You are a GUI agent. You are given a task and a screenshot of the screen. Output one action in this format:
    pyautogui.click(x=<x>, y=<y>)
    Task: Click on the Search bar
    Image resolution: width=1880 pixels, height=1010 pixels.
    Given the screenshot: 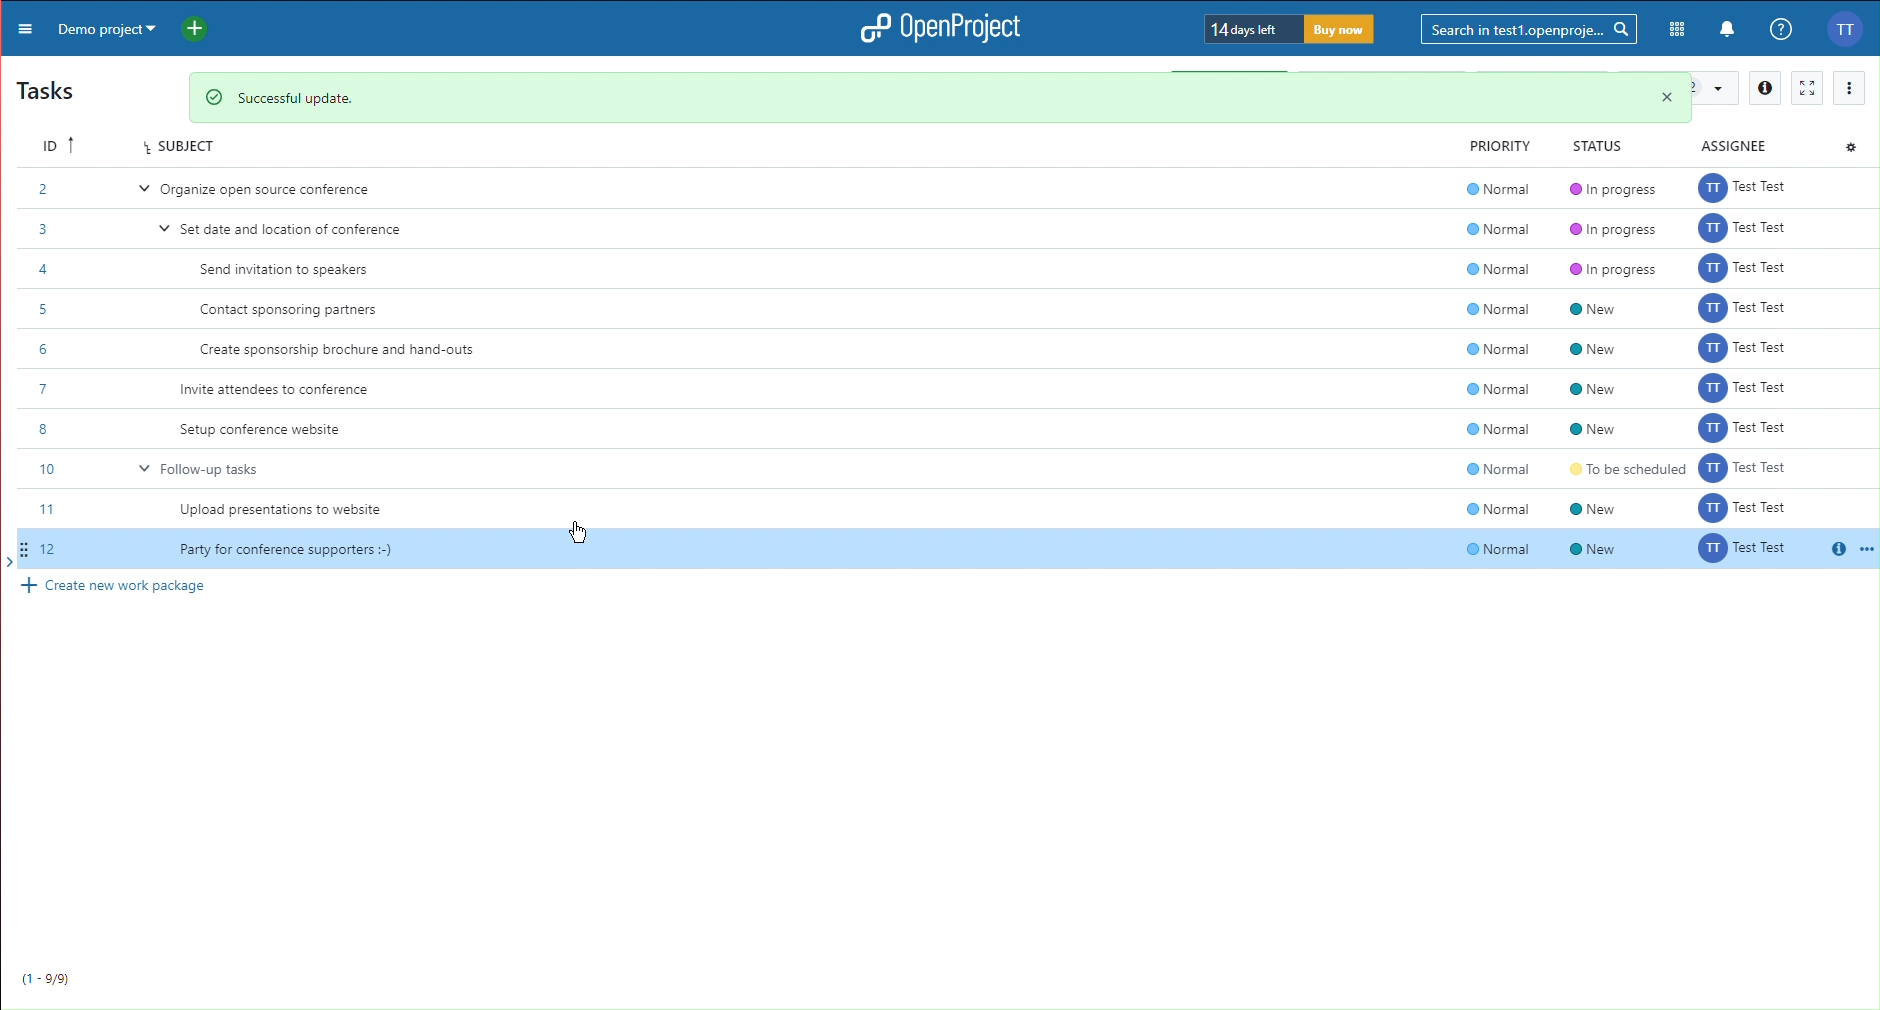 What is the action you would take?
    pyautogui.click(x=1531, y=28)
    